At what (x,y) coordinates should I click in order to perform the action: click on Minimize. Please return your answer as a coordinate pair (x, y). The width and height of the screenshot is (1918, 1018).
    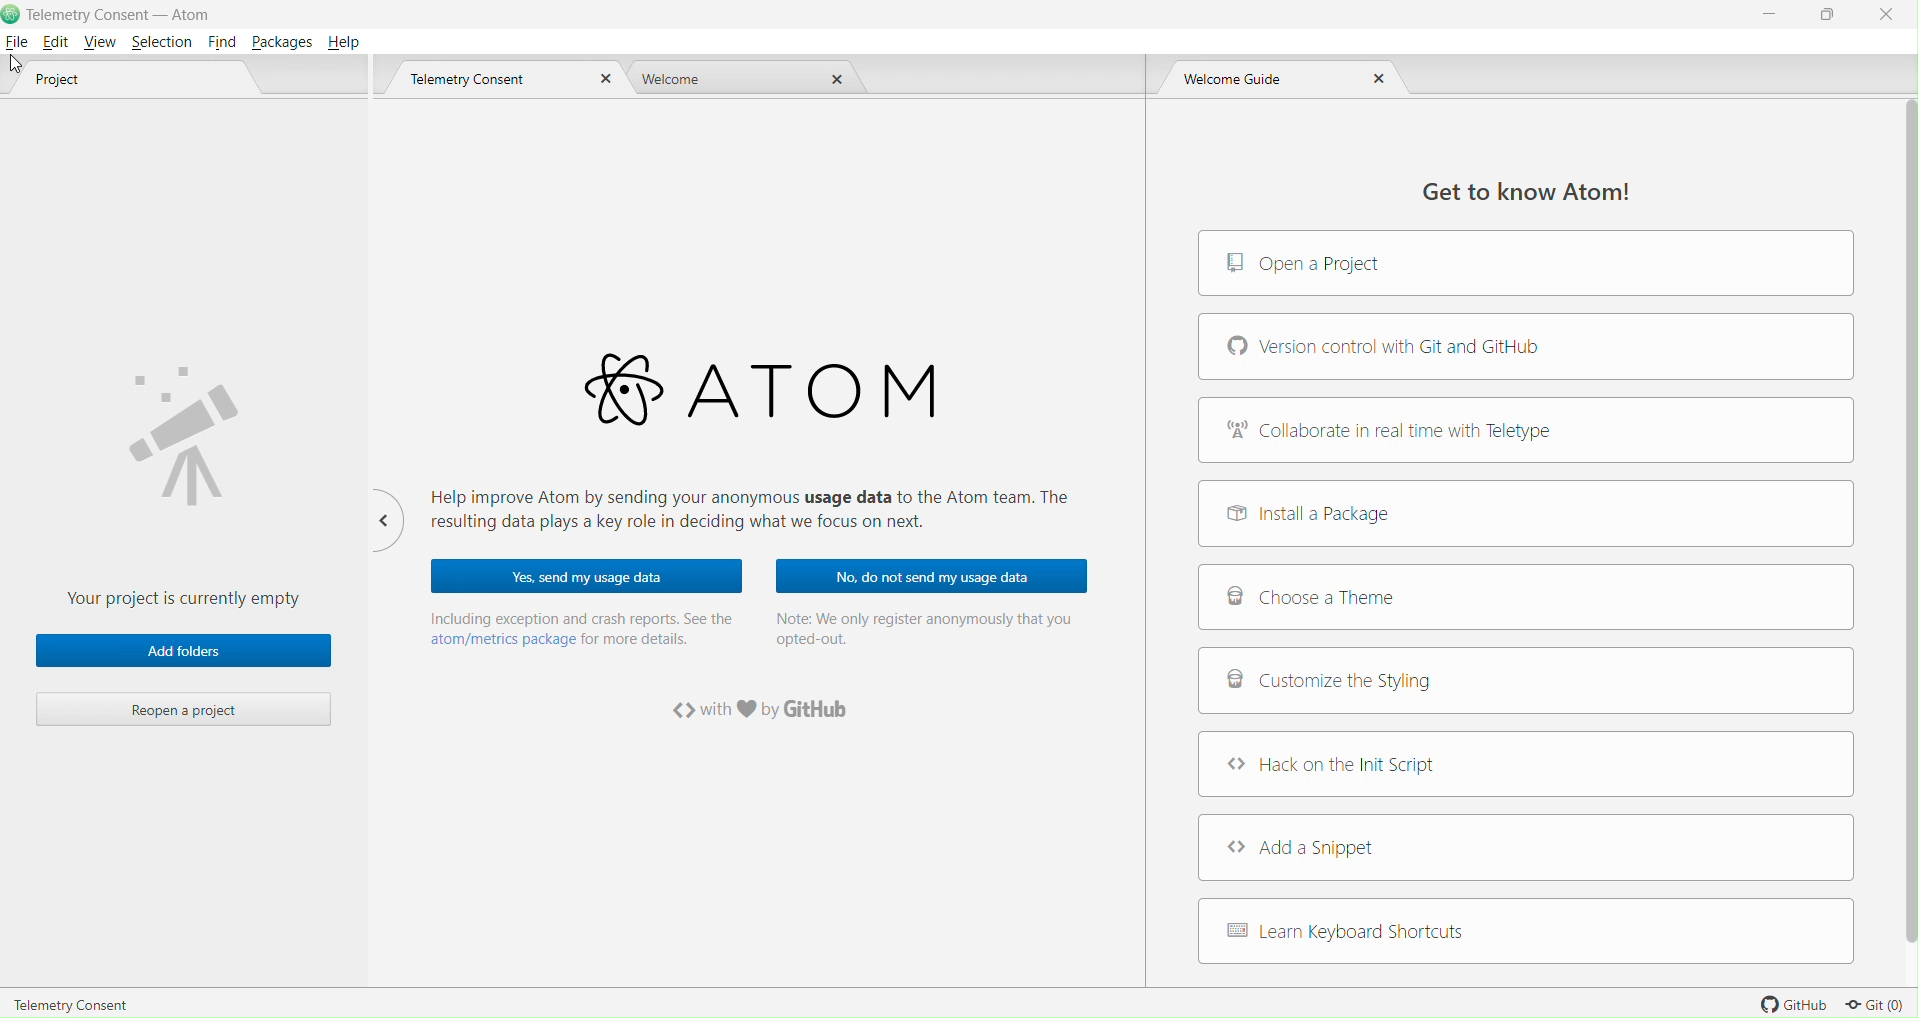
    Looking at the image, I should click on (1769, 20).